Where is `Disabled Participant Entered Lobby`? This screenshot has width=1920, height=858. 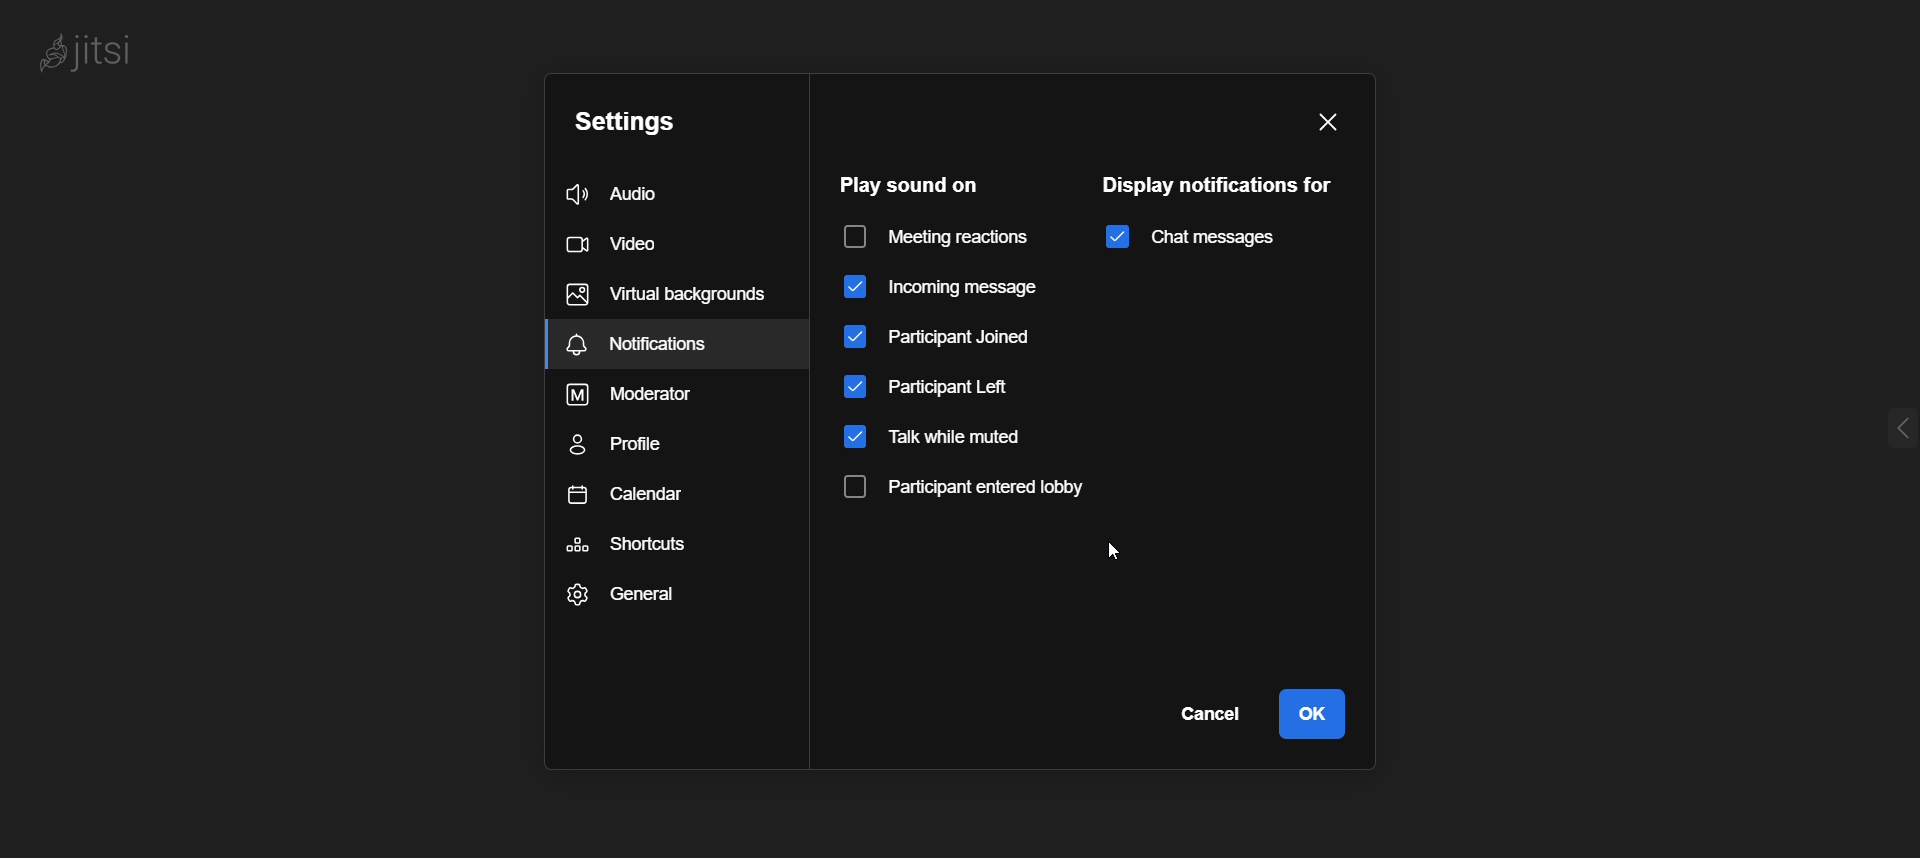 Disabled Participant Entered Lobby is located at coordinates (978, 486).